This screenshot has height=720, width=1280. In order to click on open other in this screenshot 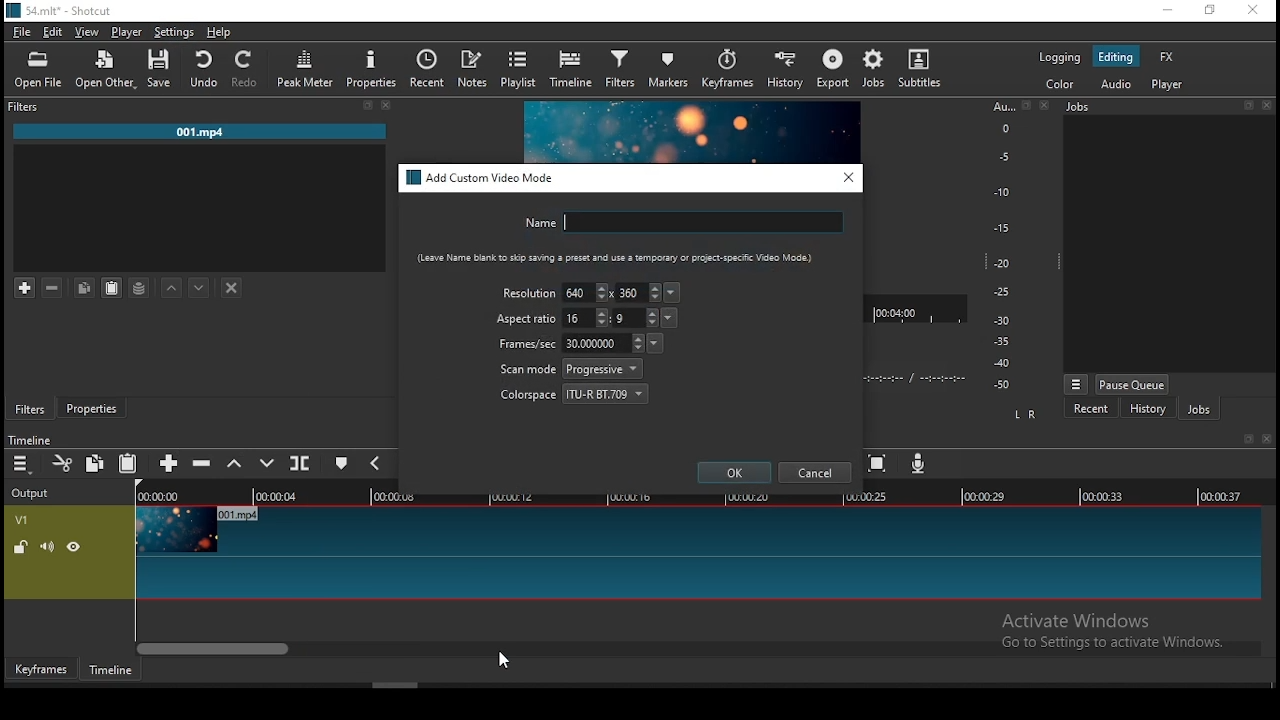, I will do `click(107, 71)`.